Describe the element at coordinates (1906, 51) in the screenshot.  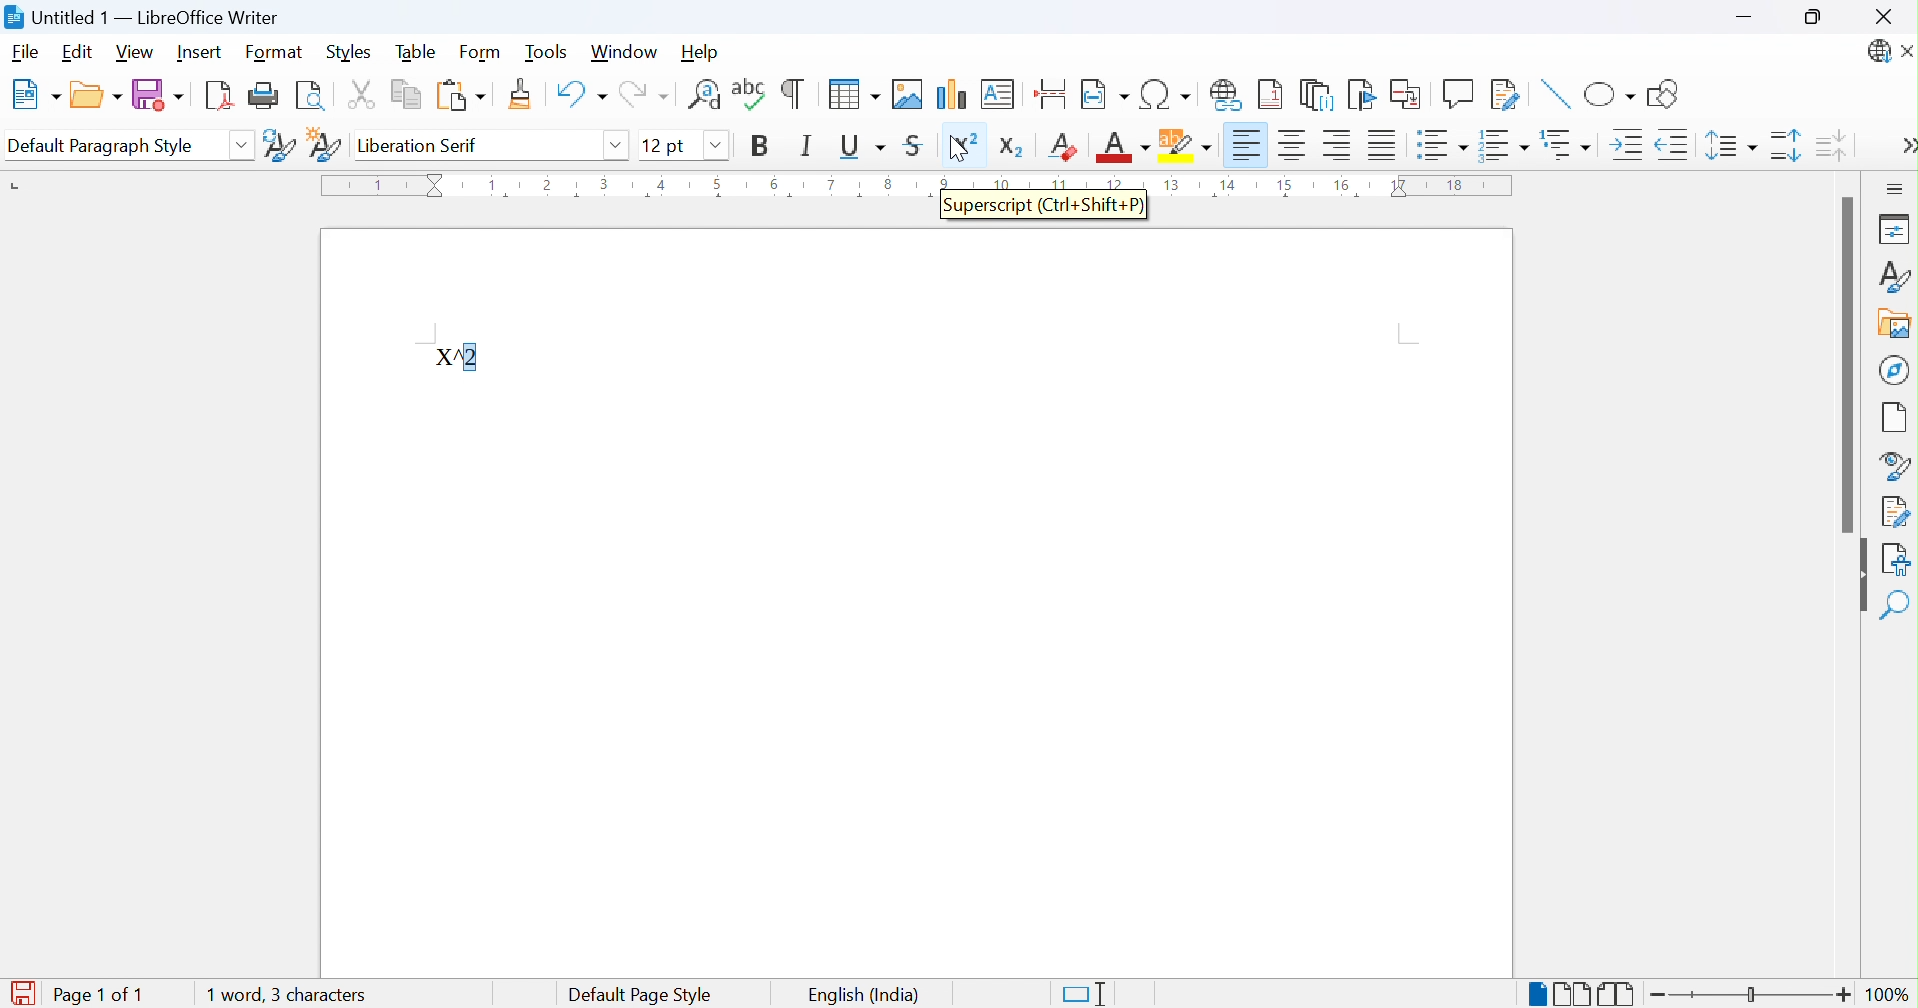
I see `Close` at that location.